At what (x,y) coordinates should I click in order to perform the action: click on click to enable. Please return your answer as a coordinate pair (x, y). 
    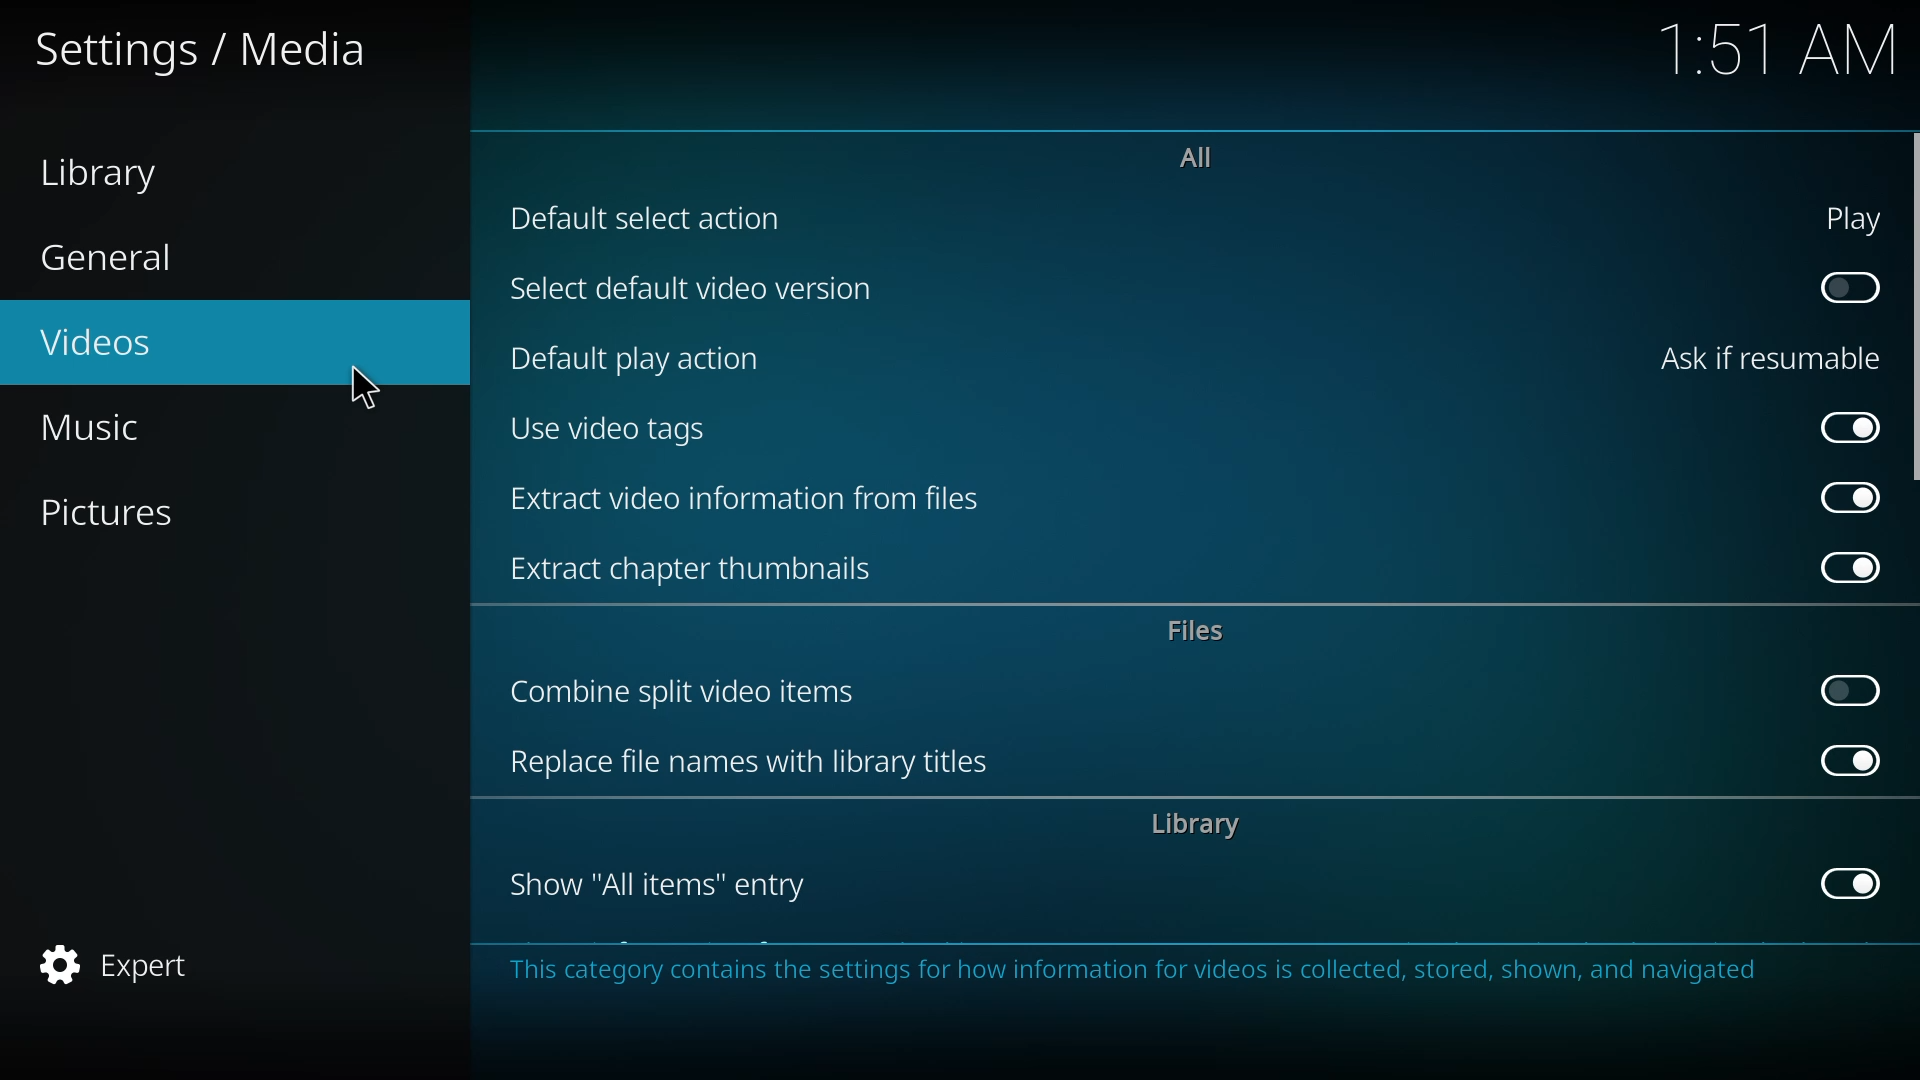
    Looking at the image, I should click on (1843, 688).